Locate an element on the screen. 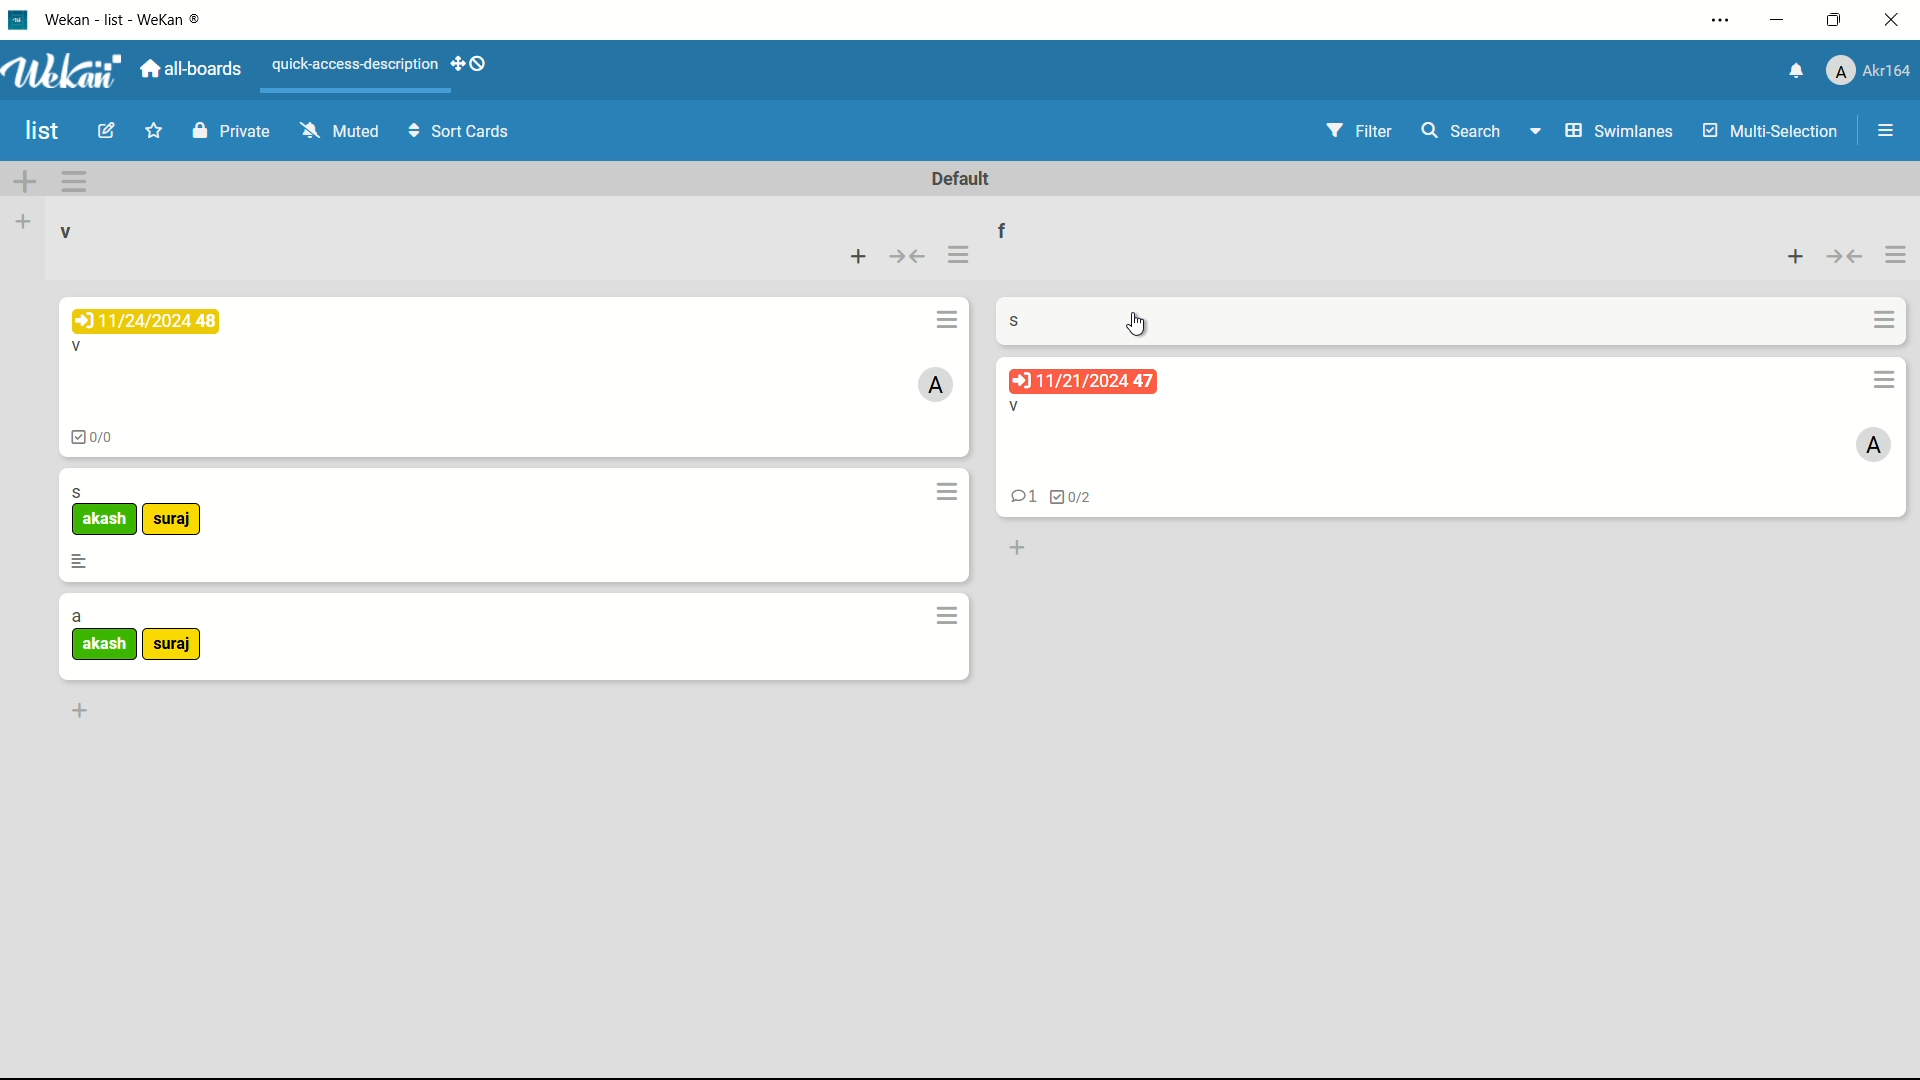 This screenshot has height=1080, width=1920. add card bottom is located at coordinates (1015, 547).